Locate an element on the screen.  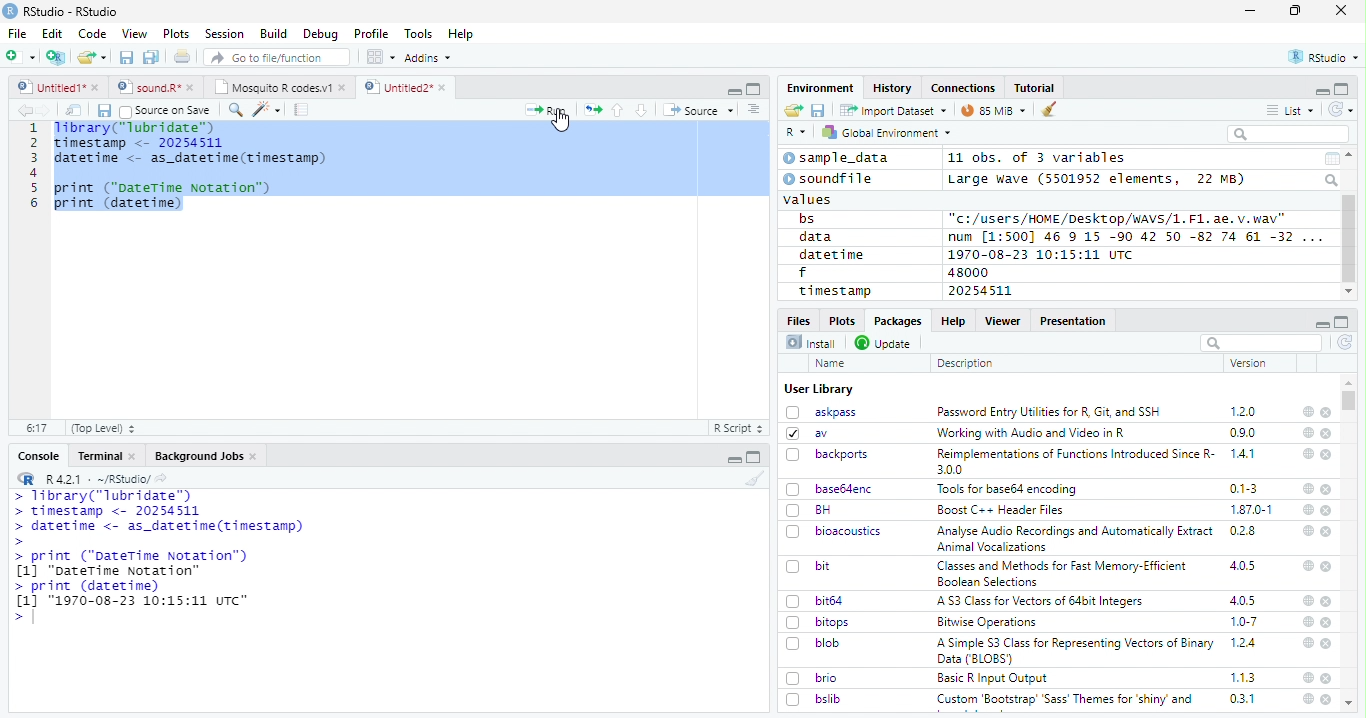
Console is located at coordinates (38, 456).